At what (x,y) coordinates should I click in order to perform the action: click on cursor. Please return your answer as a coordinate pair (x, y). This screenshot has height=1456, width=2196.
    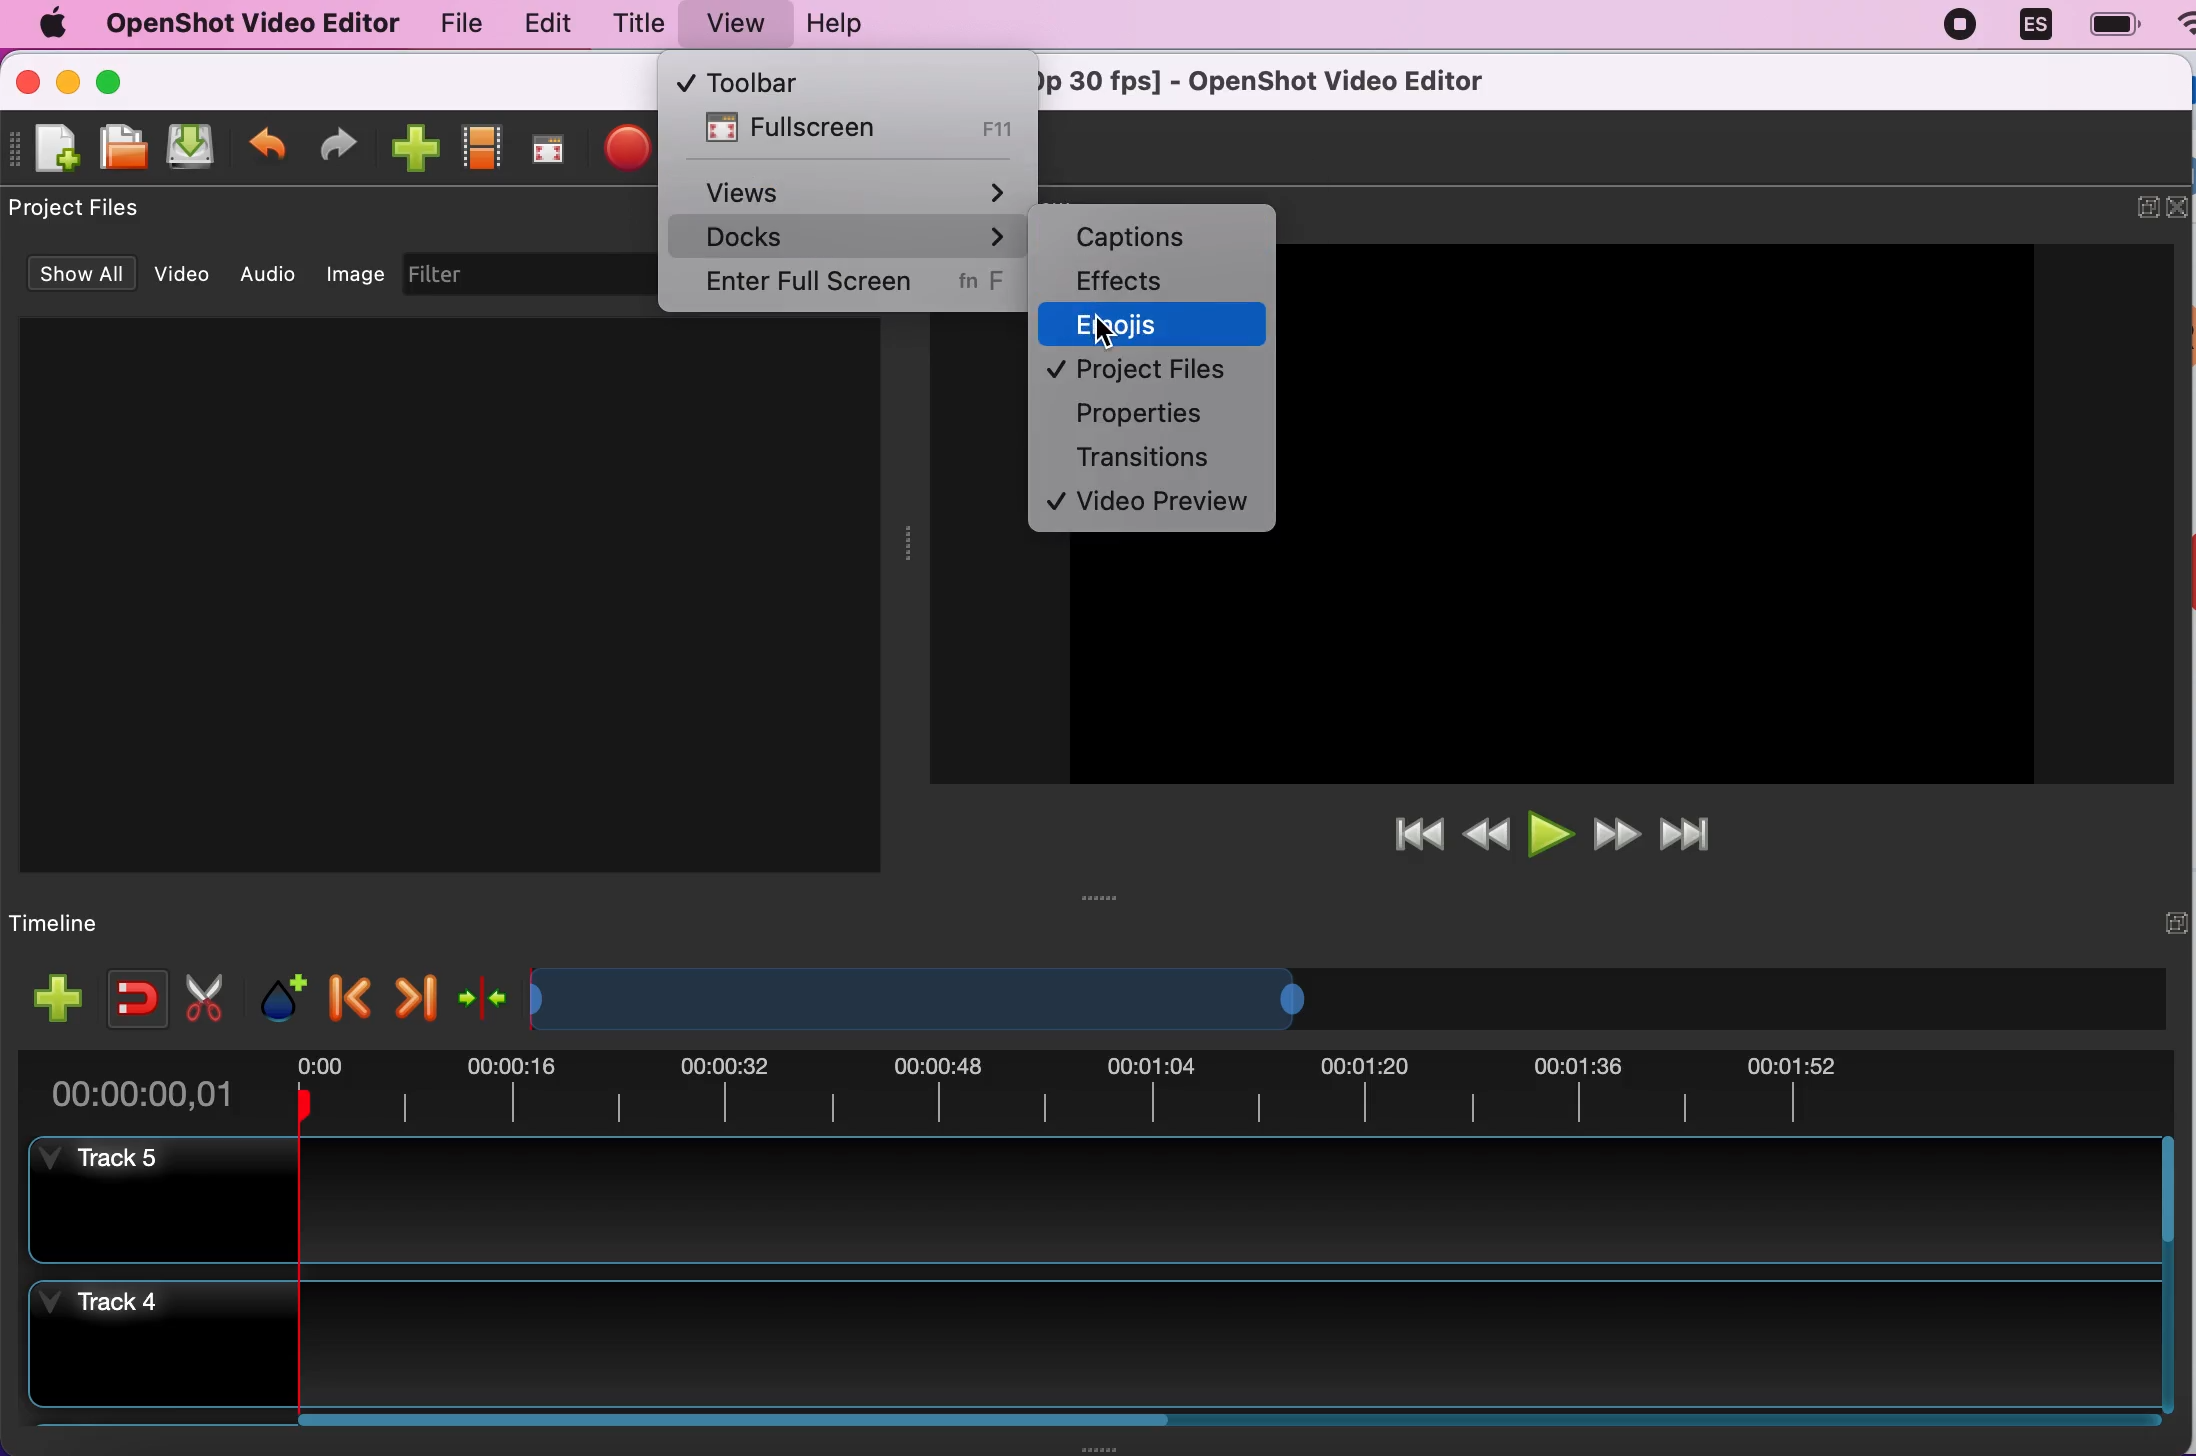
    Looking at the image, I should click on (1097, 334).